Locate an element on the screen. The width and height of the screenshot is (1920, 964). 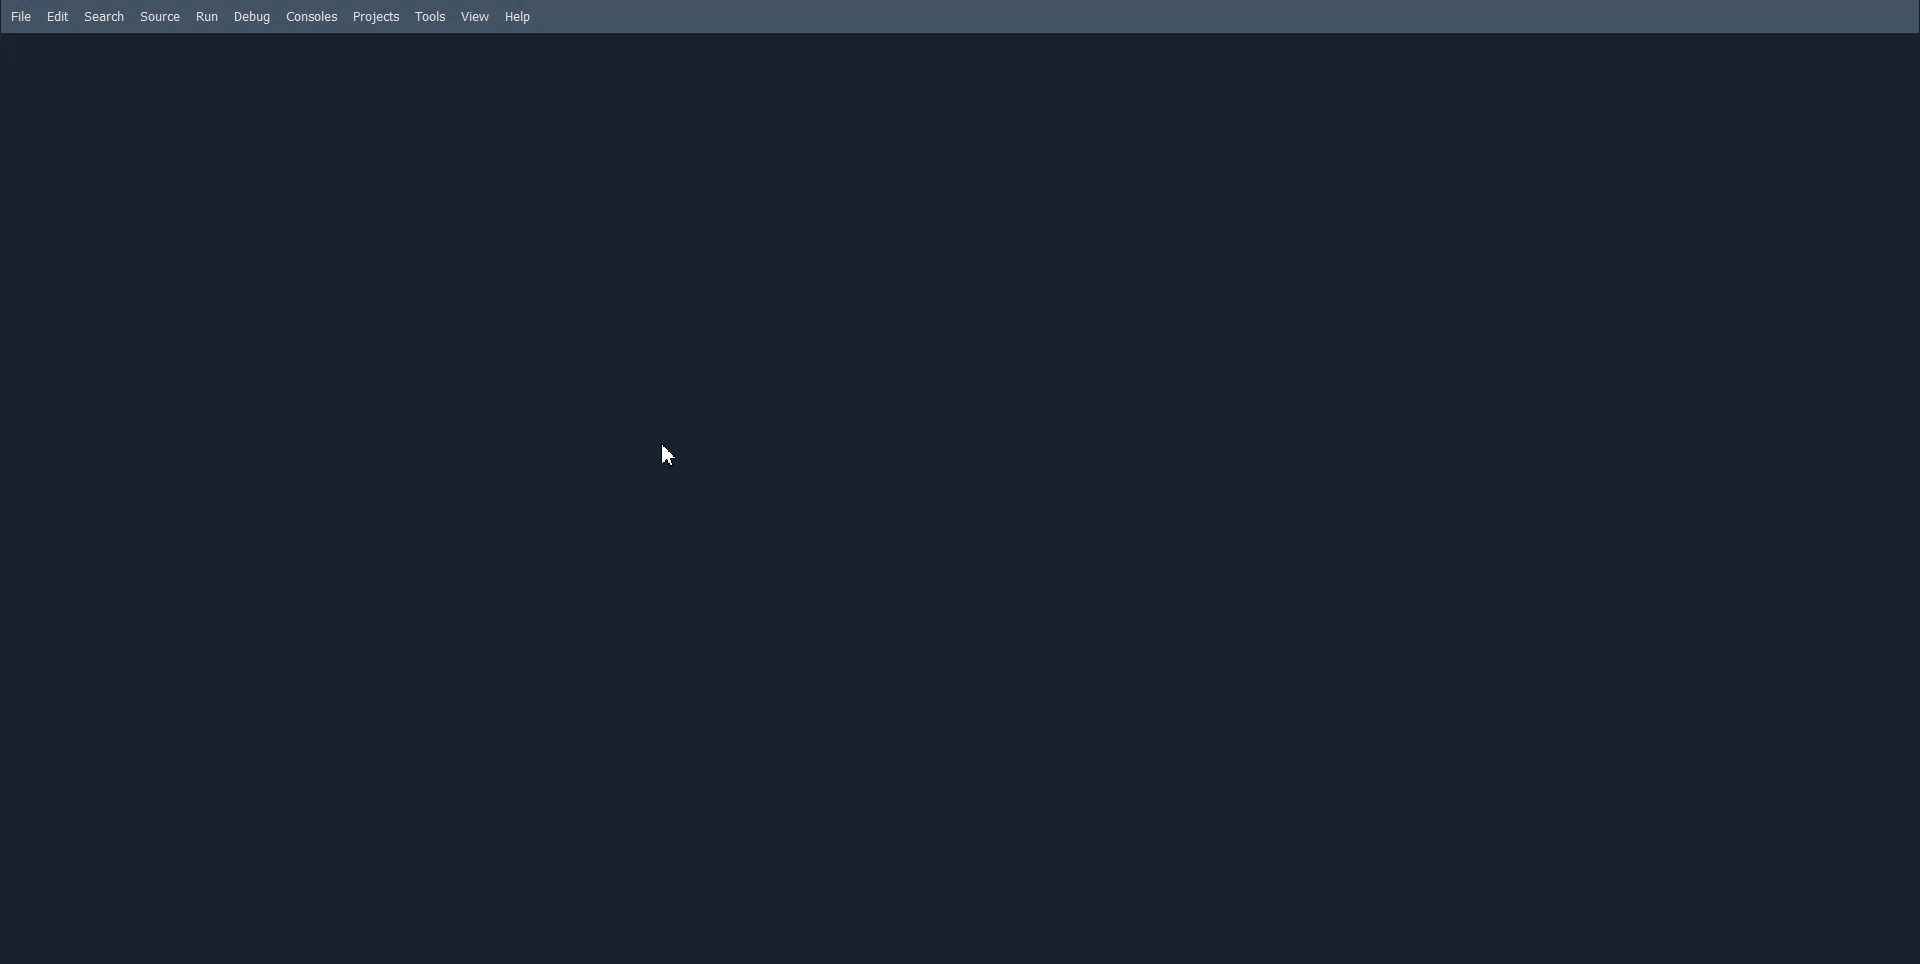
Projects is located at coordinates (377, 18).